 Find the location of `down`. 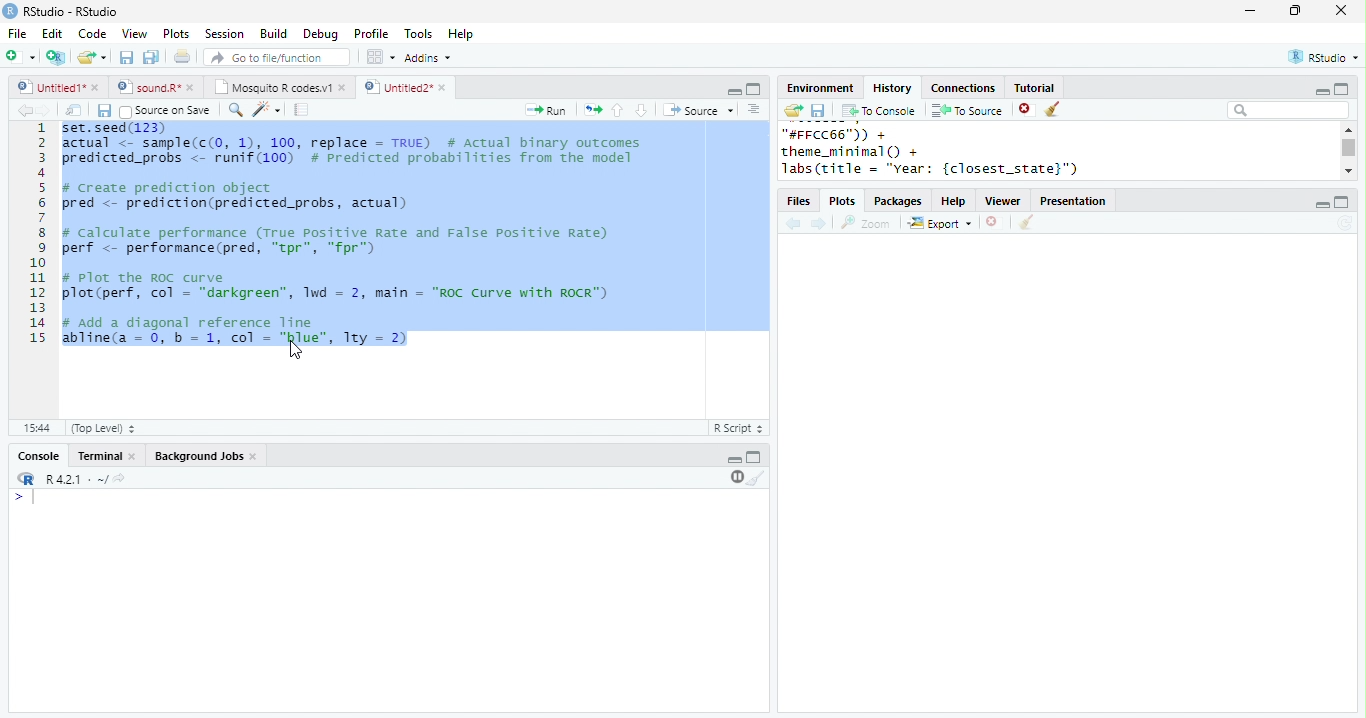

down is located at coordinates (640, 110).